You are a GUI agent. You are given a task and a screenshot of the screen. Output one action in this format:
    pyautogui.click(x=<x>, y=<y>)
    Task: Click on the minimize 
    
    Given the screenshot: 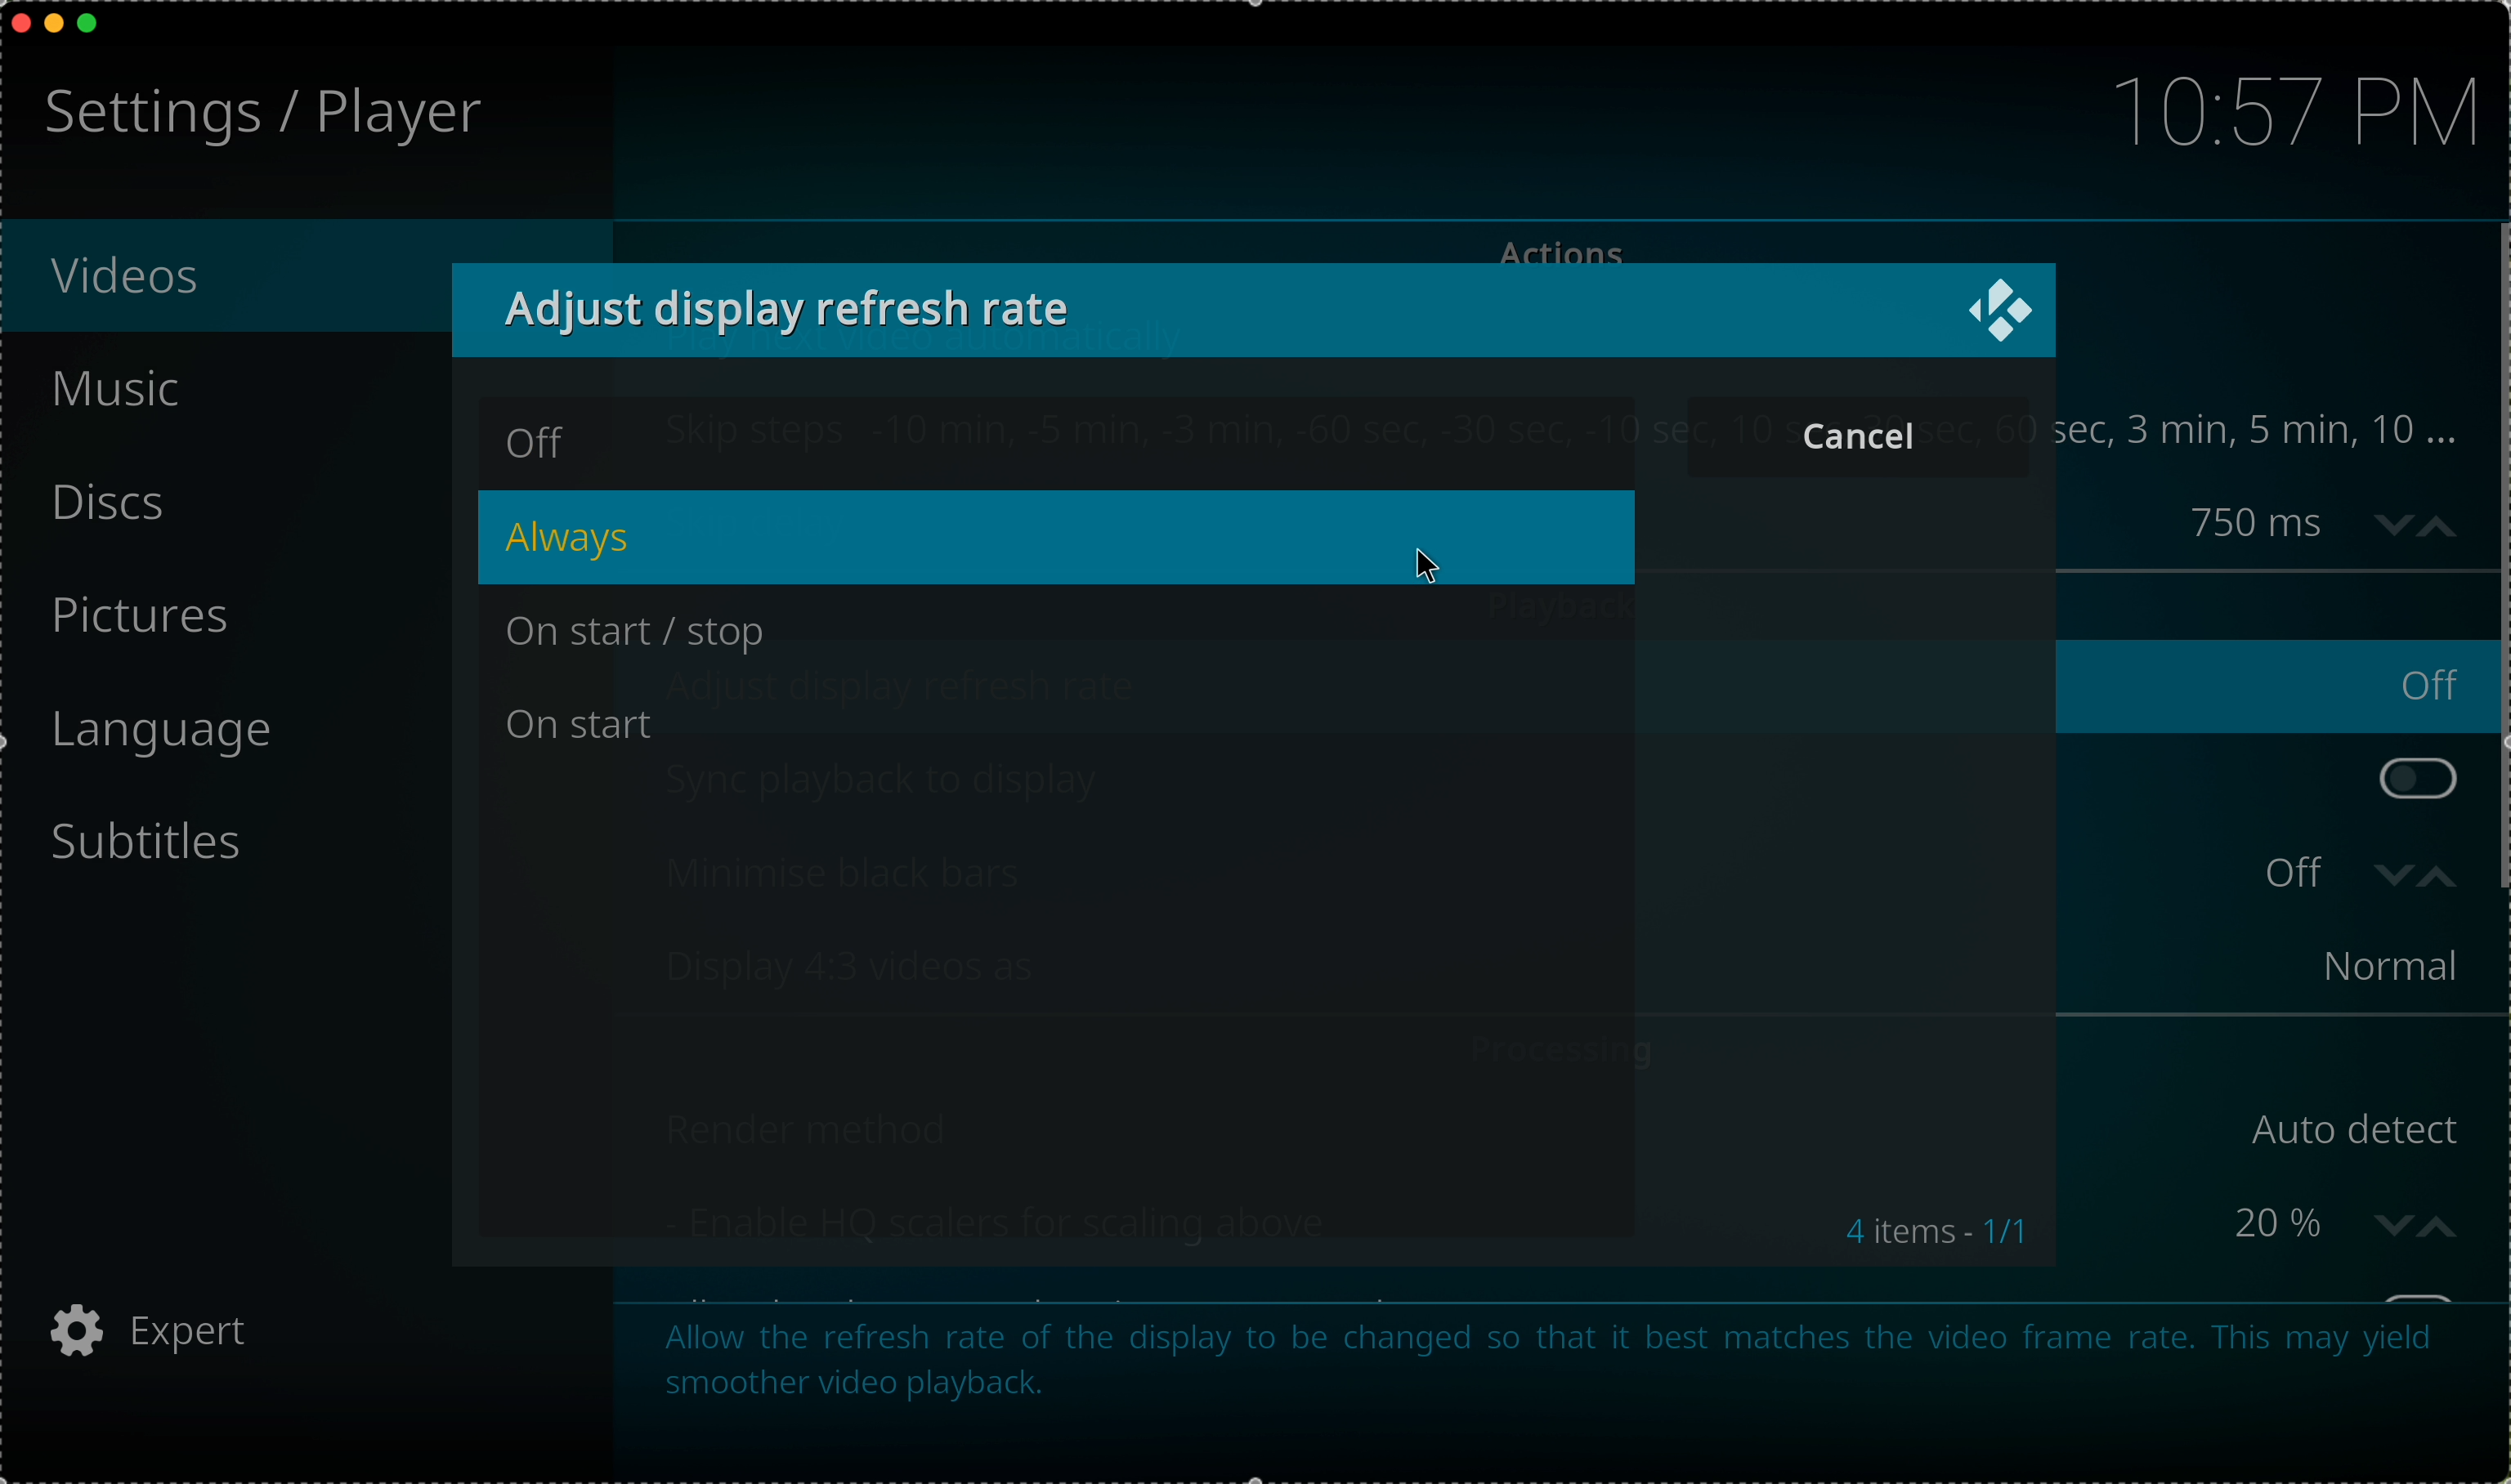 What is the action you would take?
    pyautogui.click(x=55, y=28)
    